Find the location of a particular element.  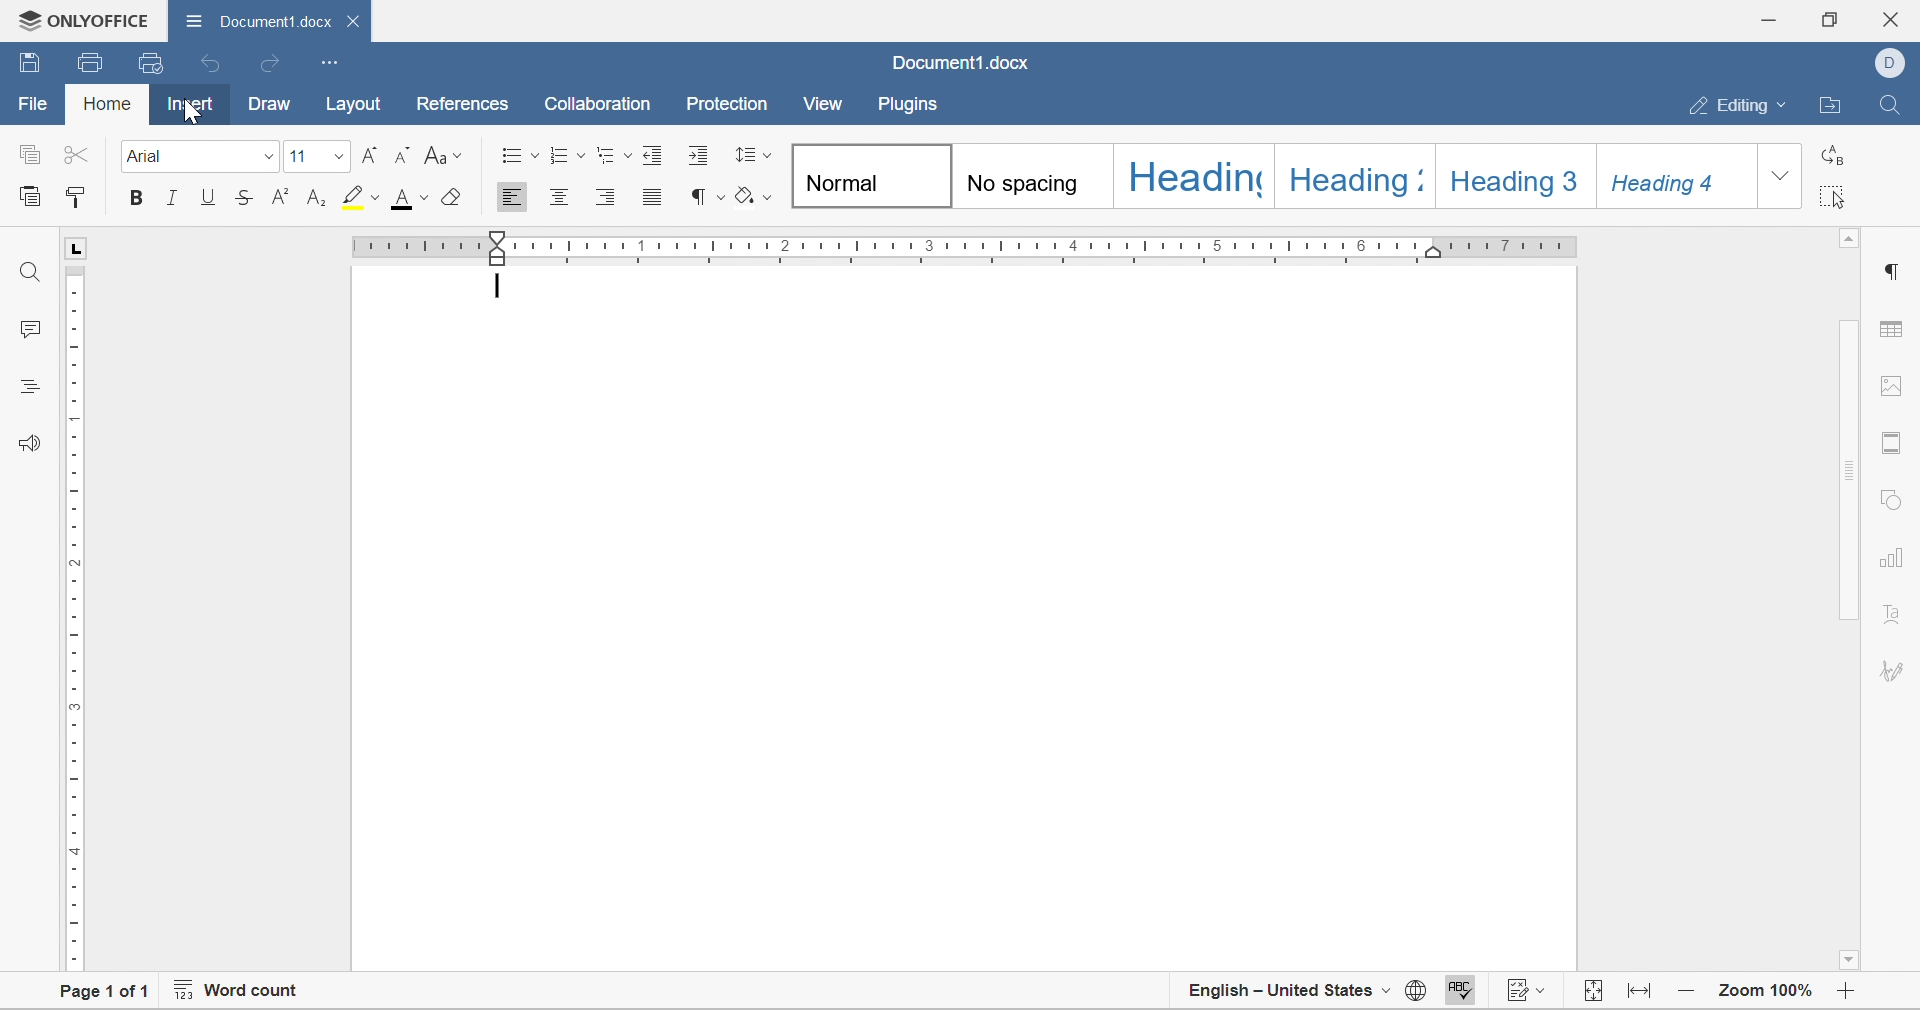

Bullets is located at coordinates (518, 155).